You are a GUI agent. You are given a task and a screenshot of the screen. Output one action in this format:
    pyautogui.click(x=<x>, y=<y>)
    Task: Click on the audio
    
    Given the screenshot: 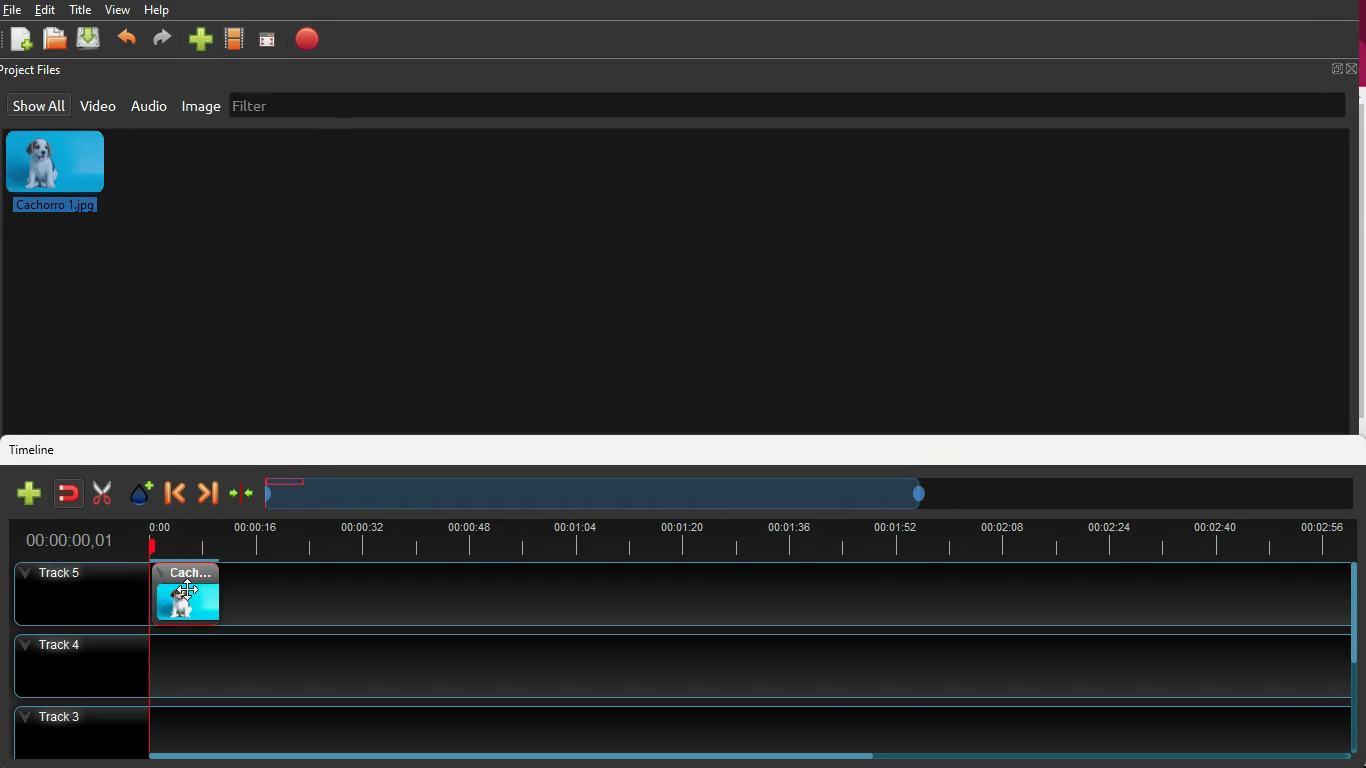 What is the action you would take?
    pyautogui.click(x=151, y=108)
    